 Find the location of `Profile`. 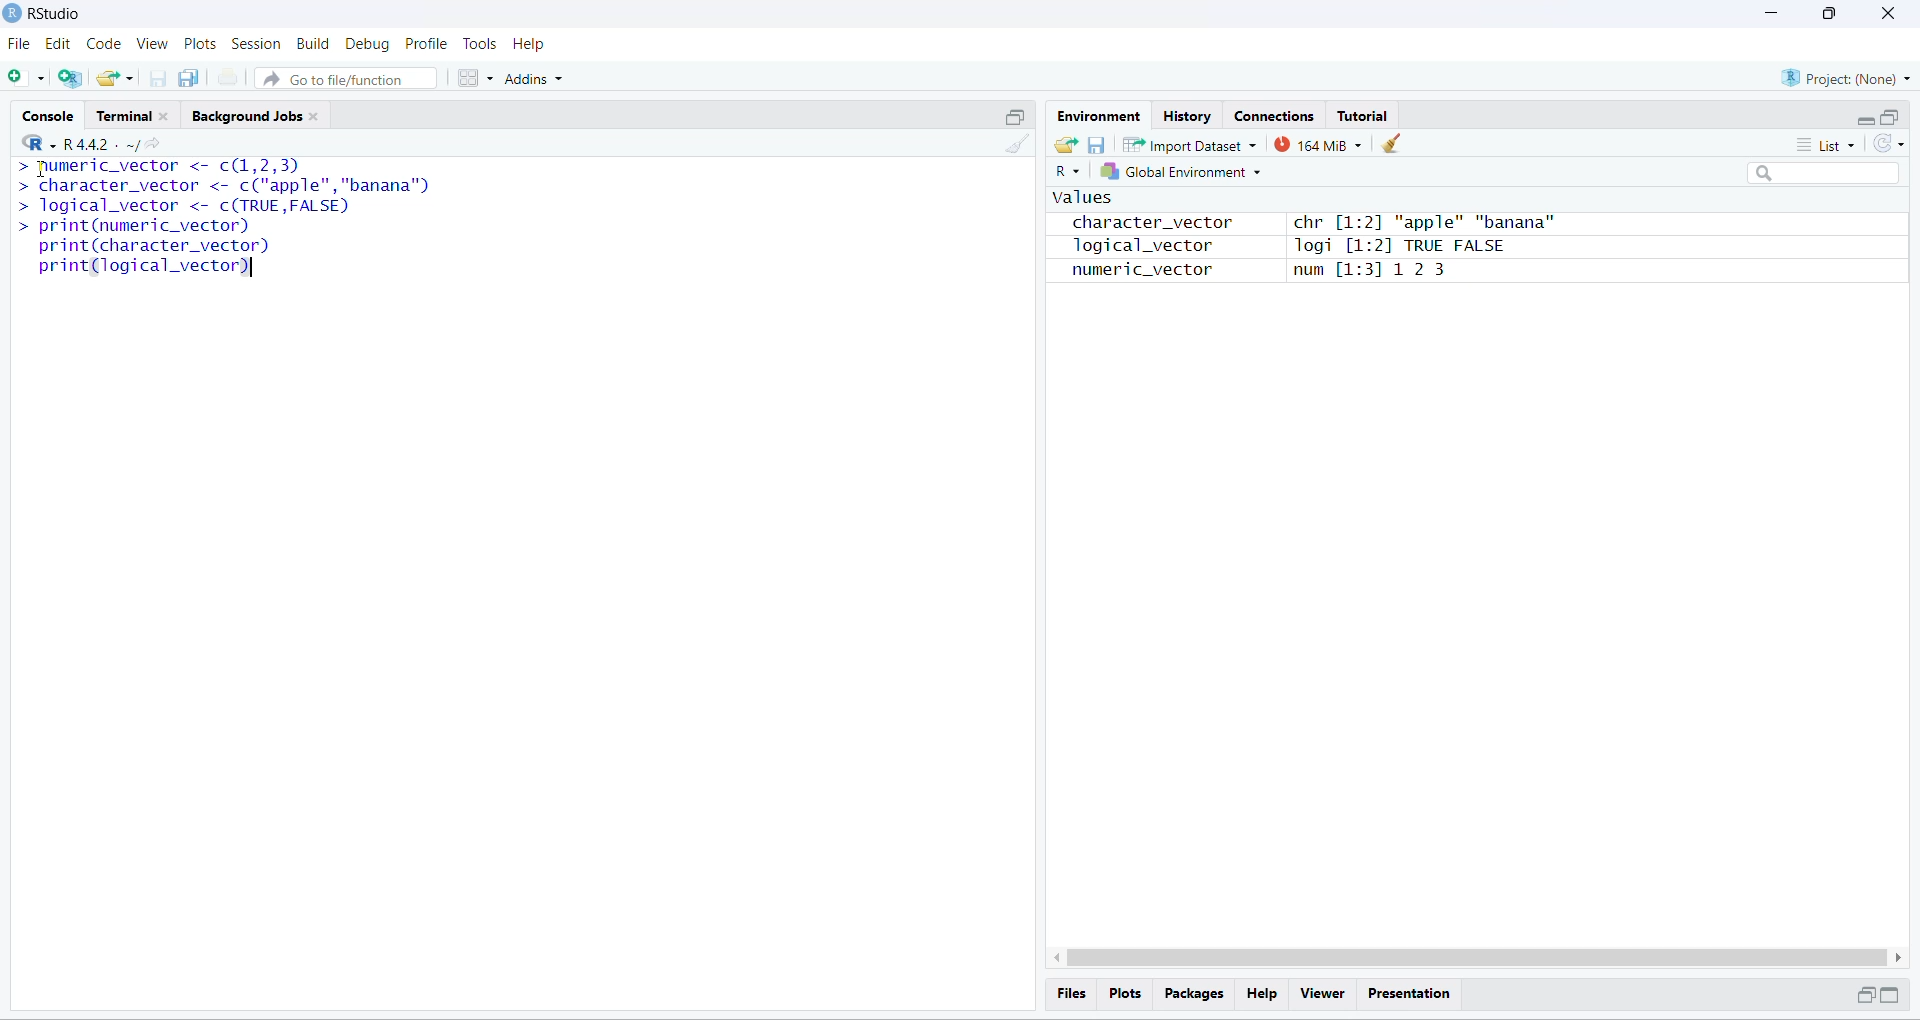

Profile is located at coordinates (426, 44).